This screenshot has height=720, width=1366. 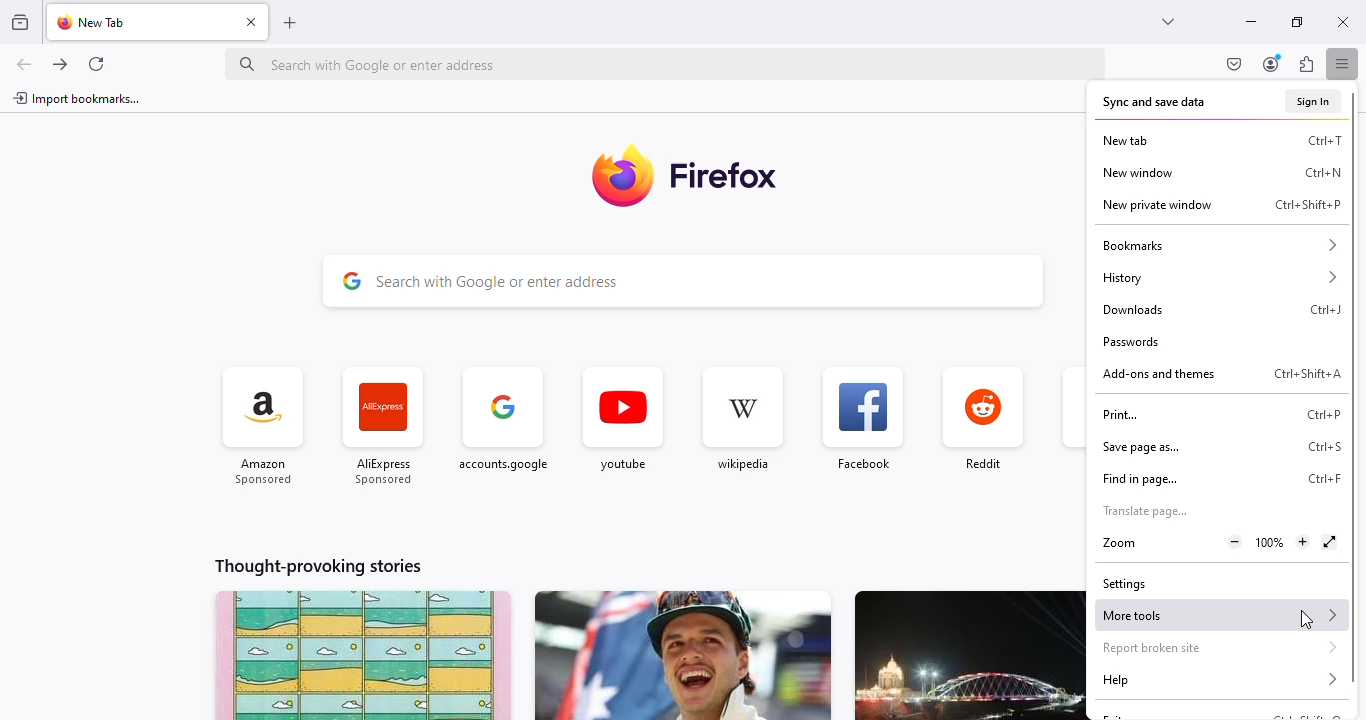 What do you see at coordinates (1273, 63) in the screenshot?
I see `account` at bounding box center [1273, 63].